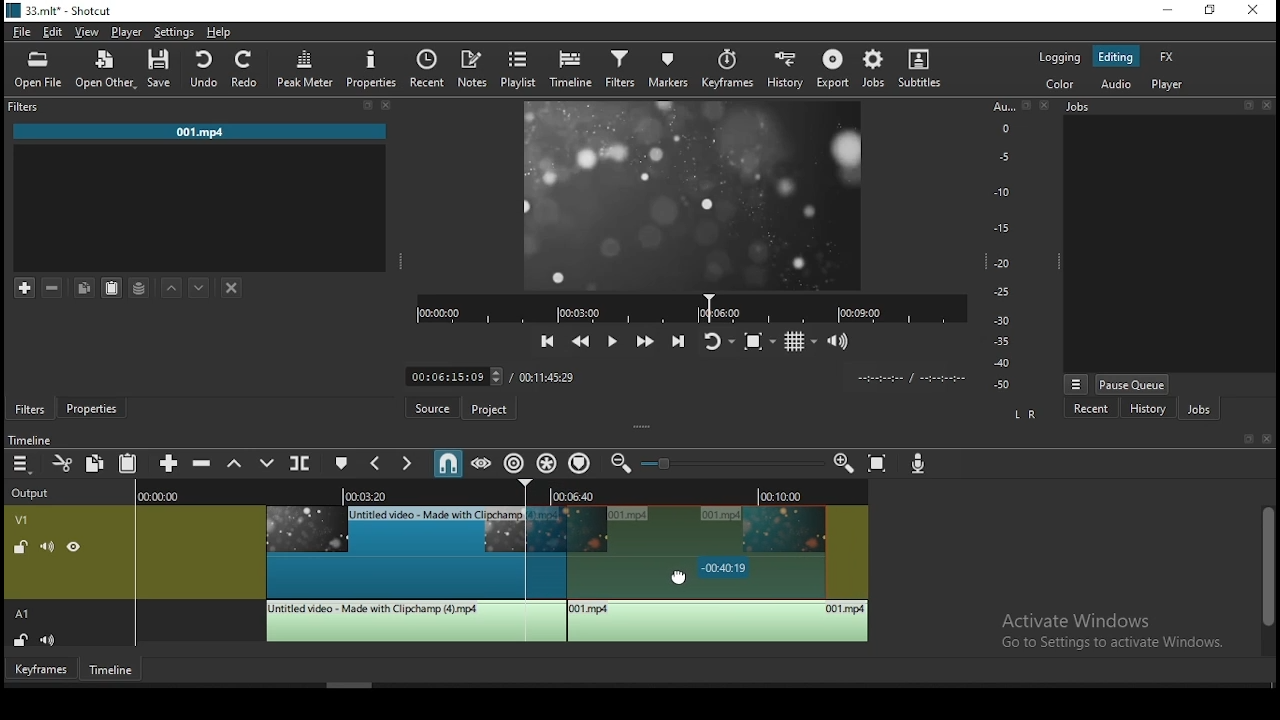 The width and height of the screenshot is (1280, 720). I want to click on filters, so click(619, 70).